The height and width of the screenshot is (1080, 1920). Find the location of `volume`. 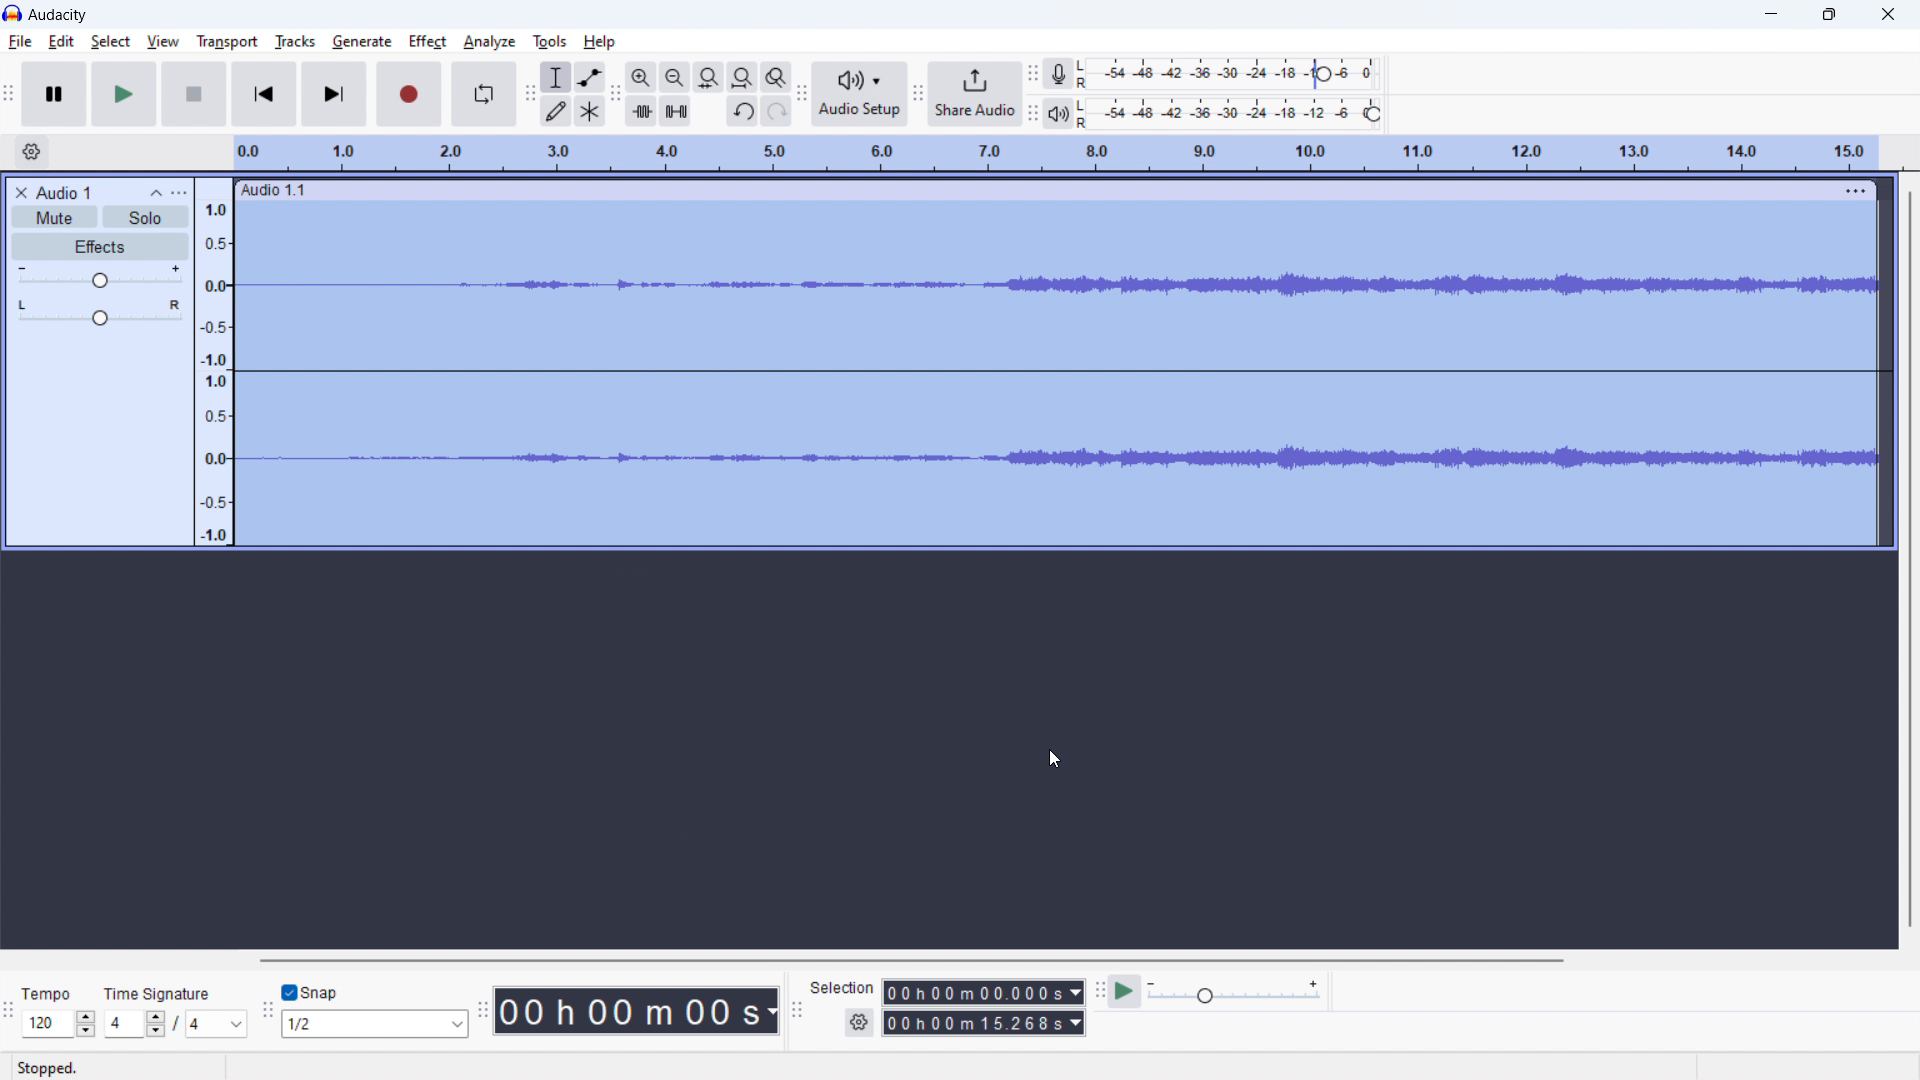

volume is located at coordinates (100, 275).